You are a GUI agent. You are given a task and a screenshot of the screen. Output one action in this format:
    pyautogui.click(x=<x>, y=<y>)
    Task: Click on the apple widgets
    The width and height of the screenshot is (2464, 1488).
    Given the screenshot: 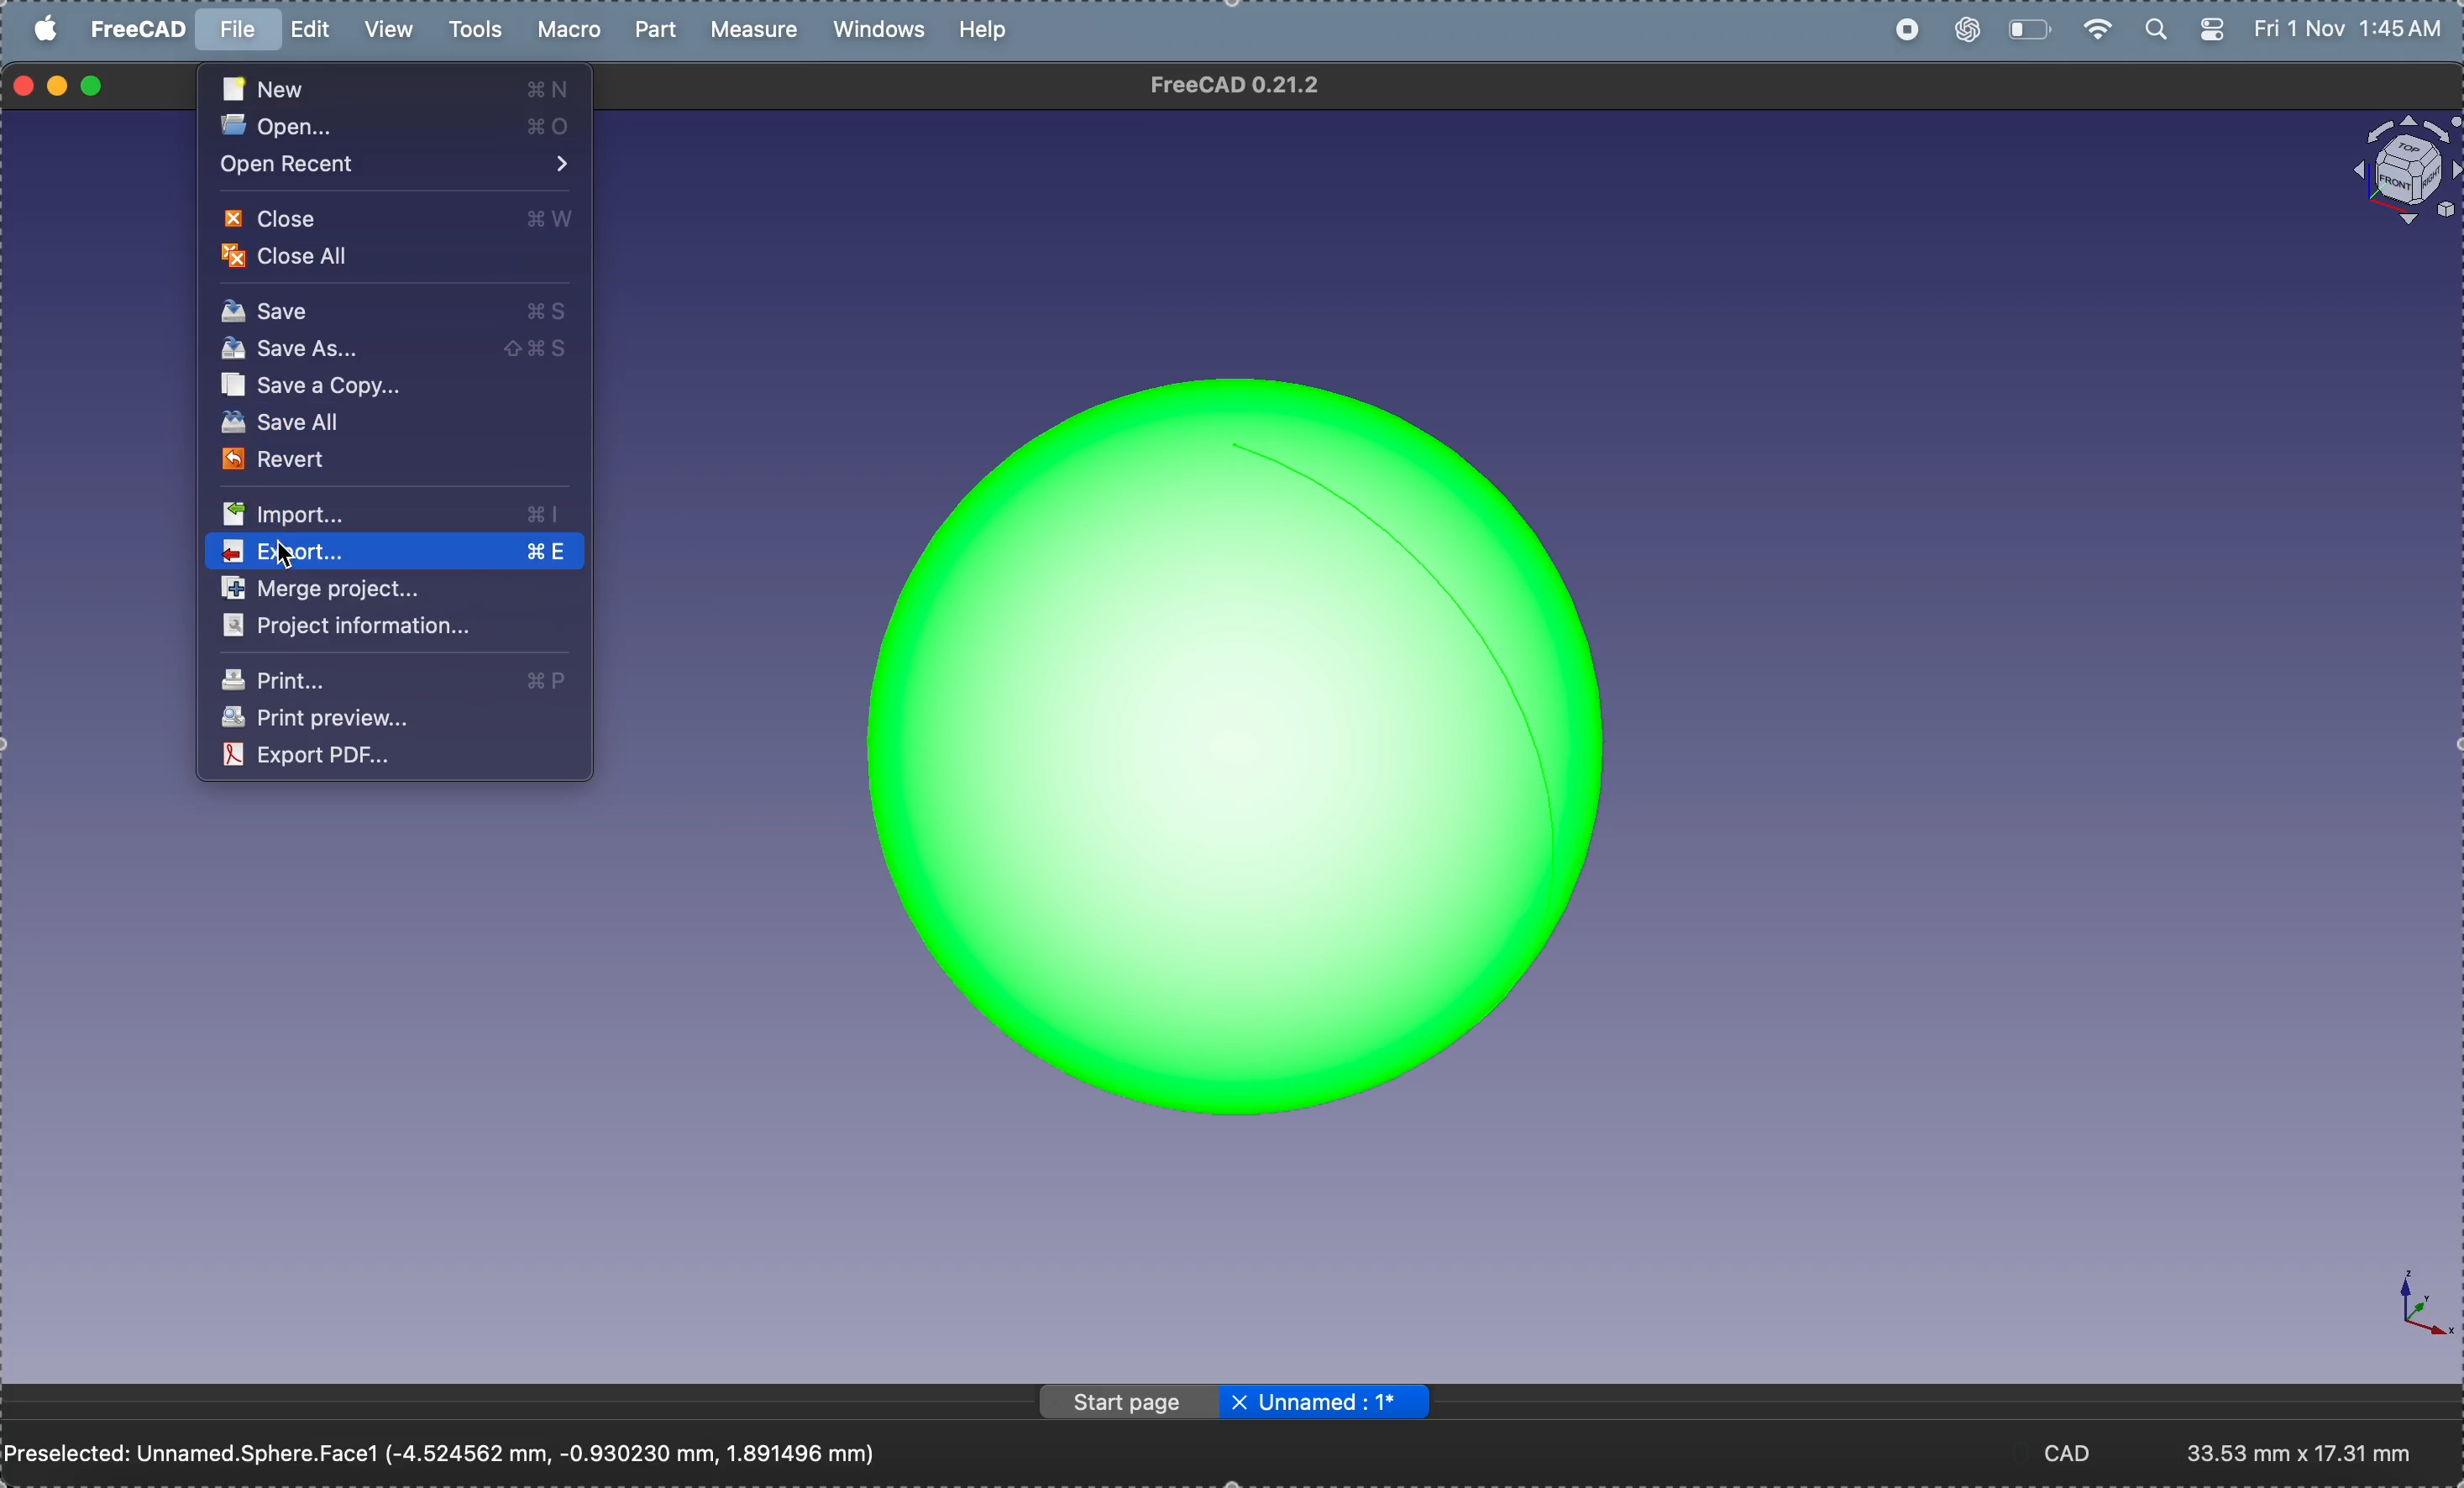 What is the action you would take?
    pyautogui.click(x=2181, y=30)
    